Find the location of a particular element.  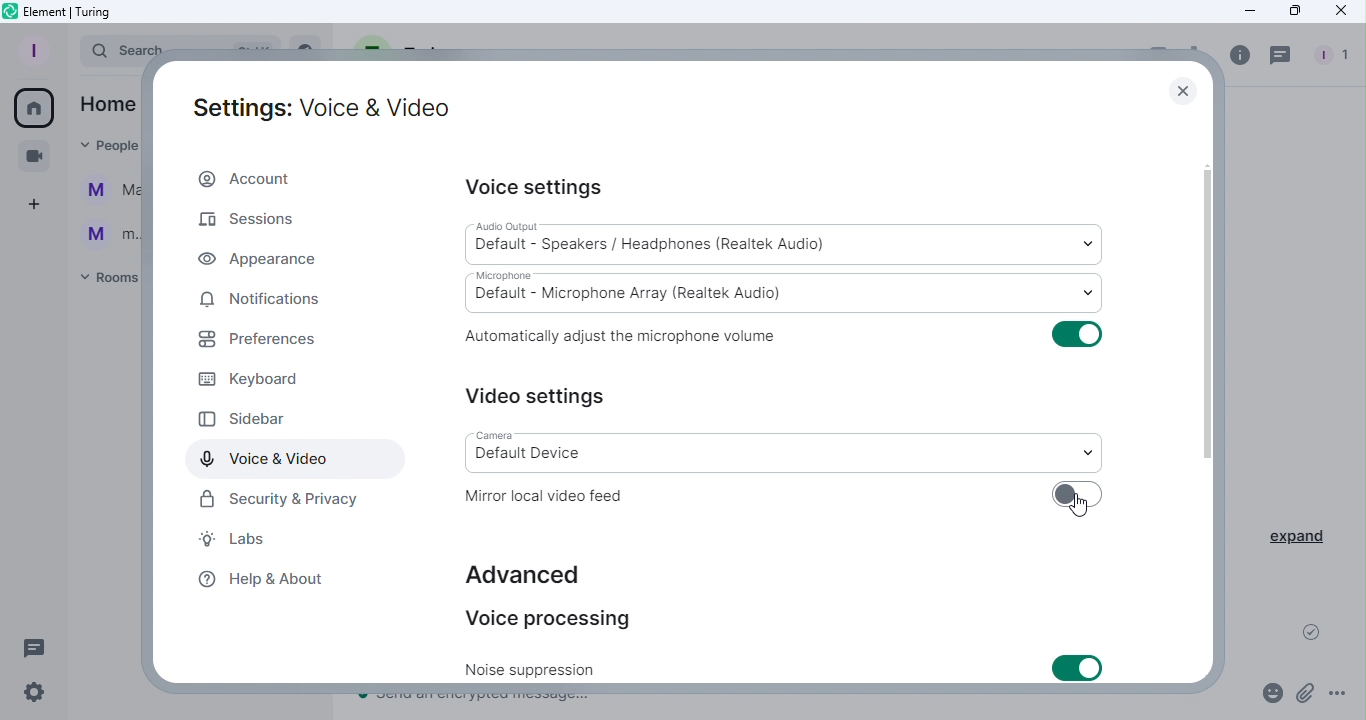

Account is located at coordinates (253, 176).